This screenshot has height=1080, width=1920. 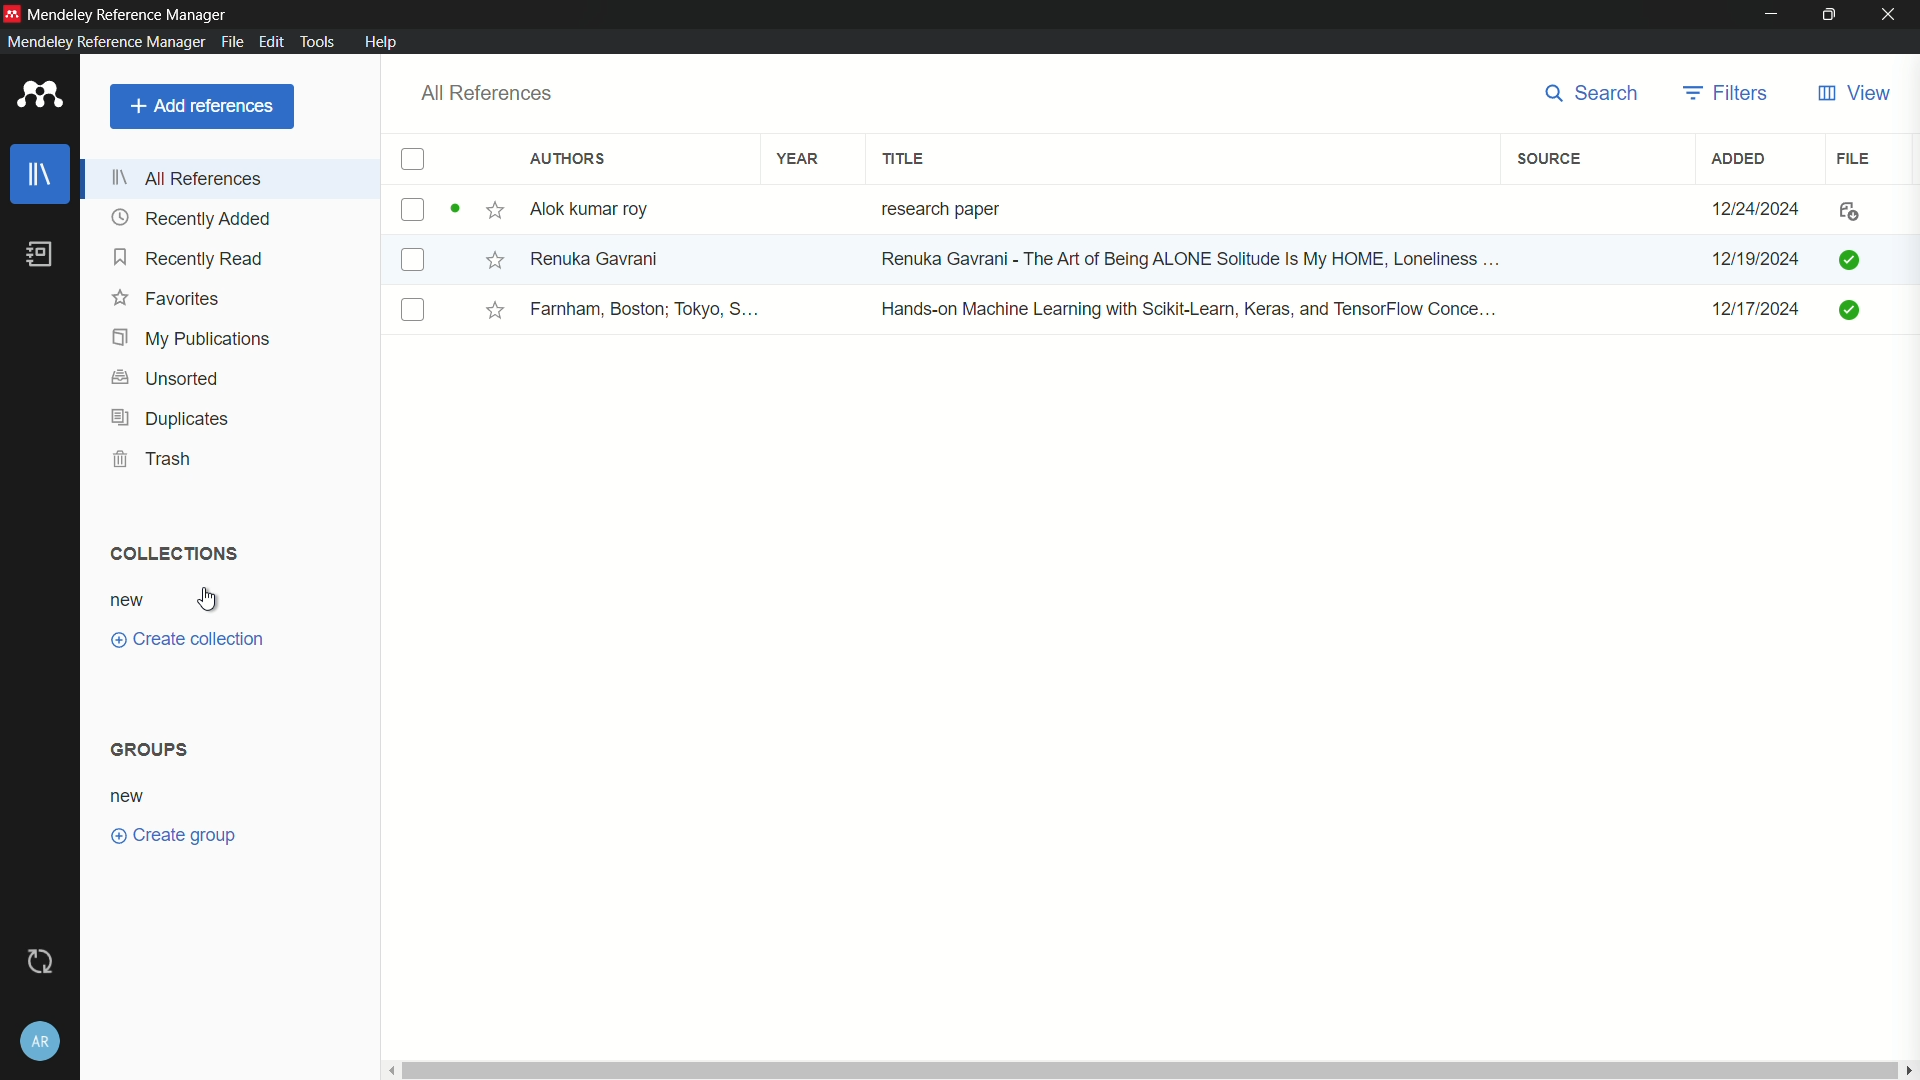 I want to click on file, so click(x=1845, y=211).